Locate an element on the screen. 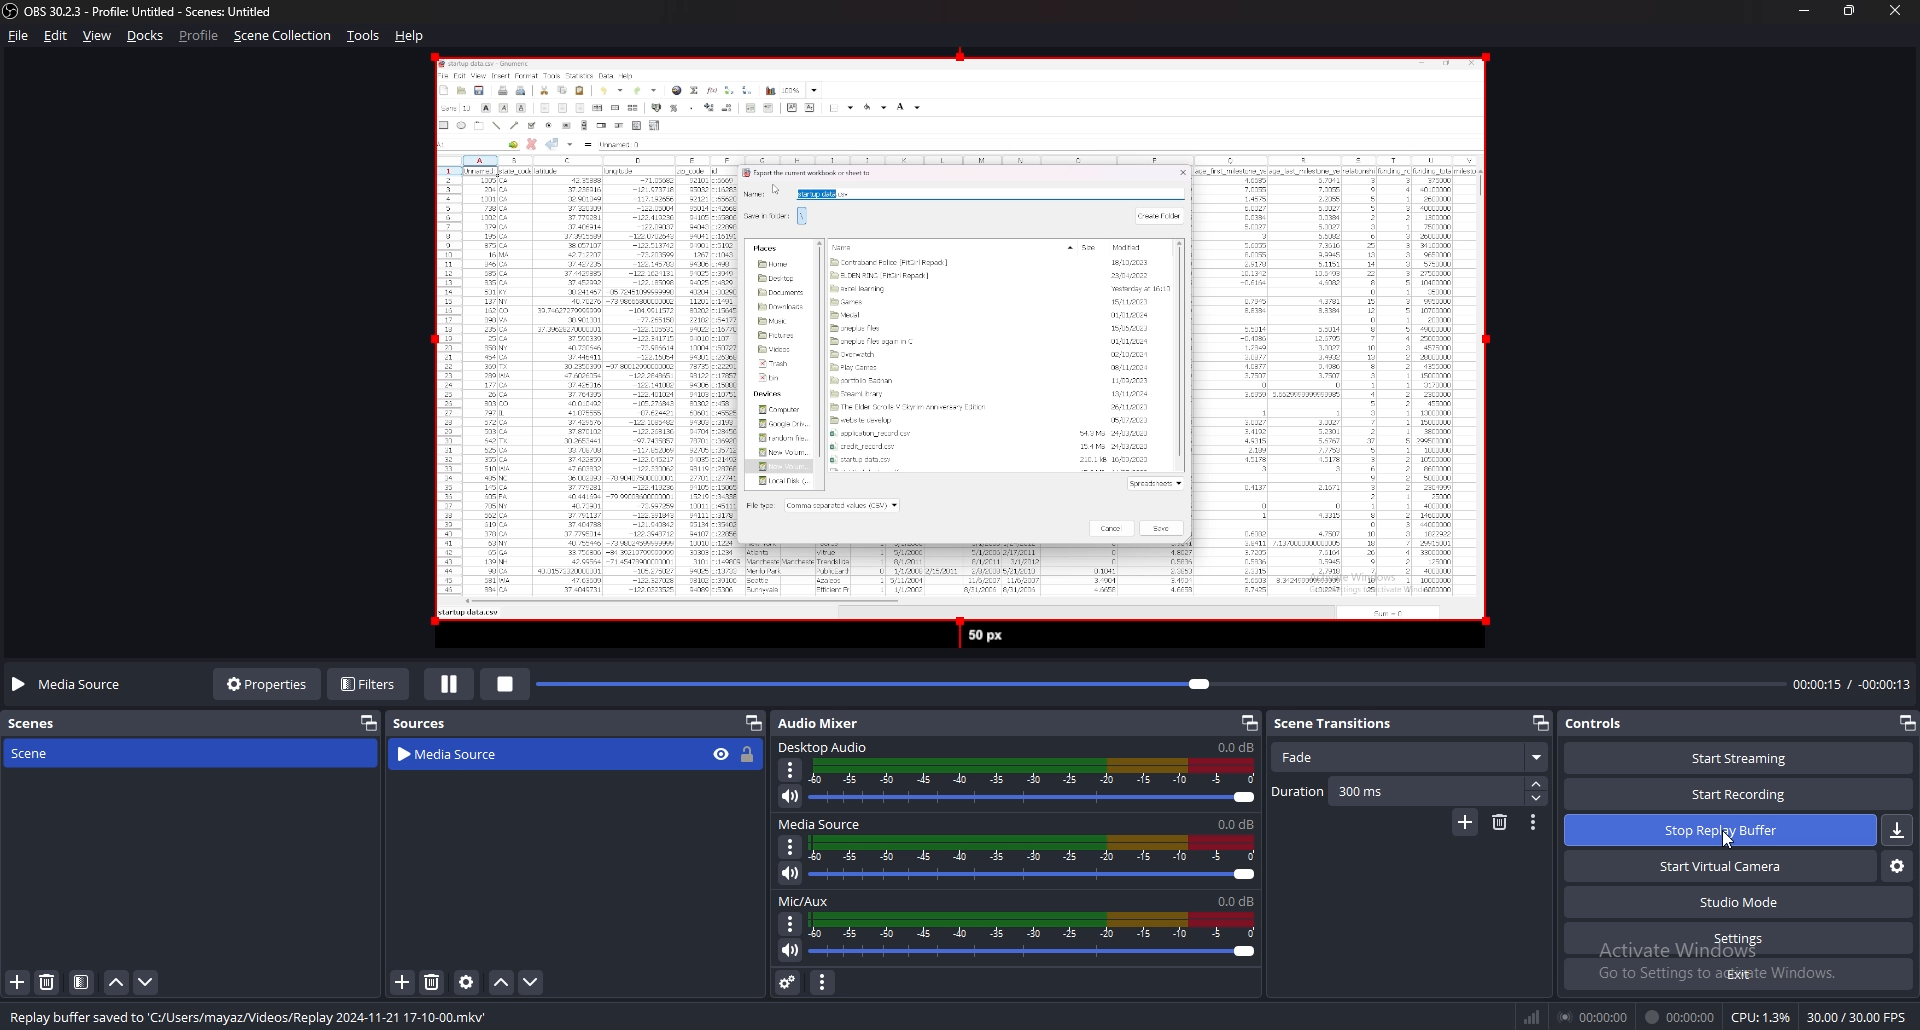 This screenshot has height=1030, width=1920. add transition is located at coordinates (1466, 822).